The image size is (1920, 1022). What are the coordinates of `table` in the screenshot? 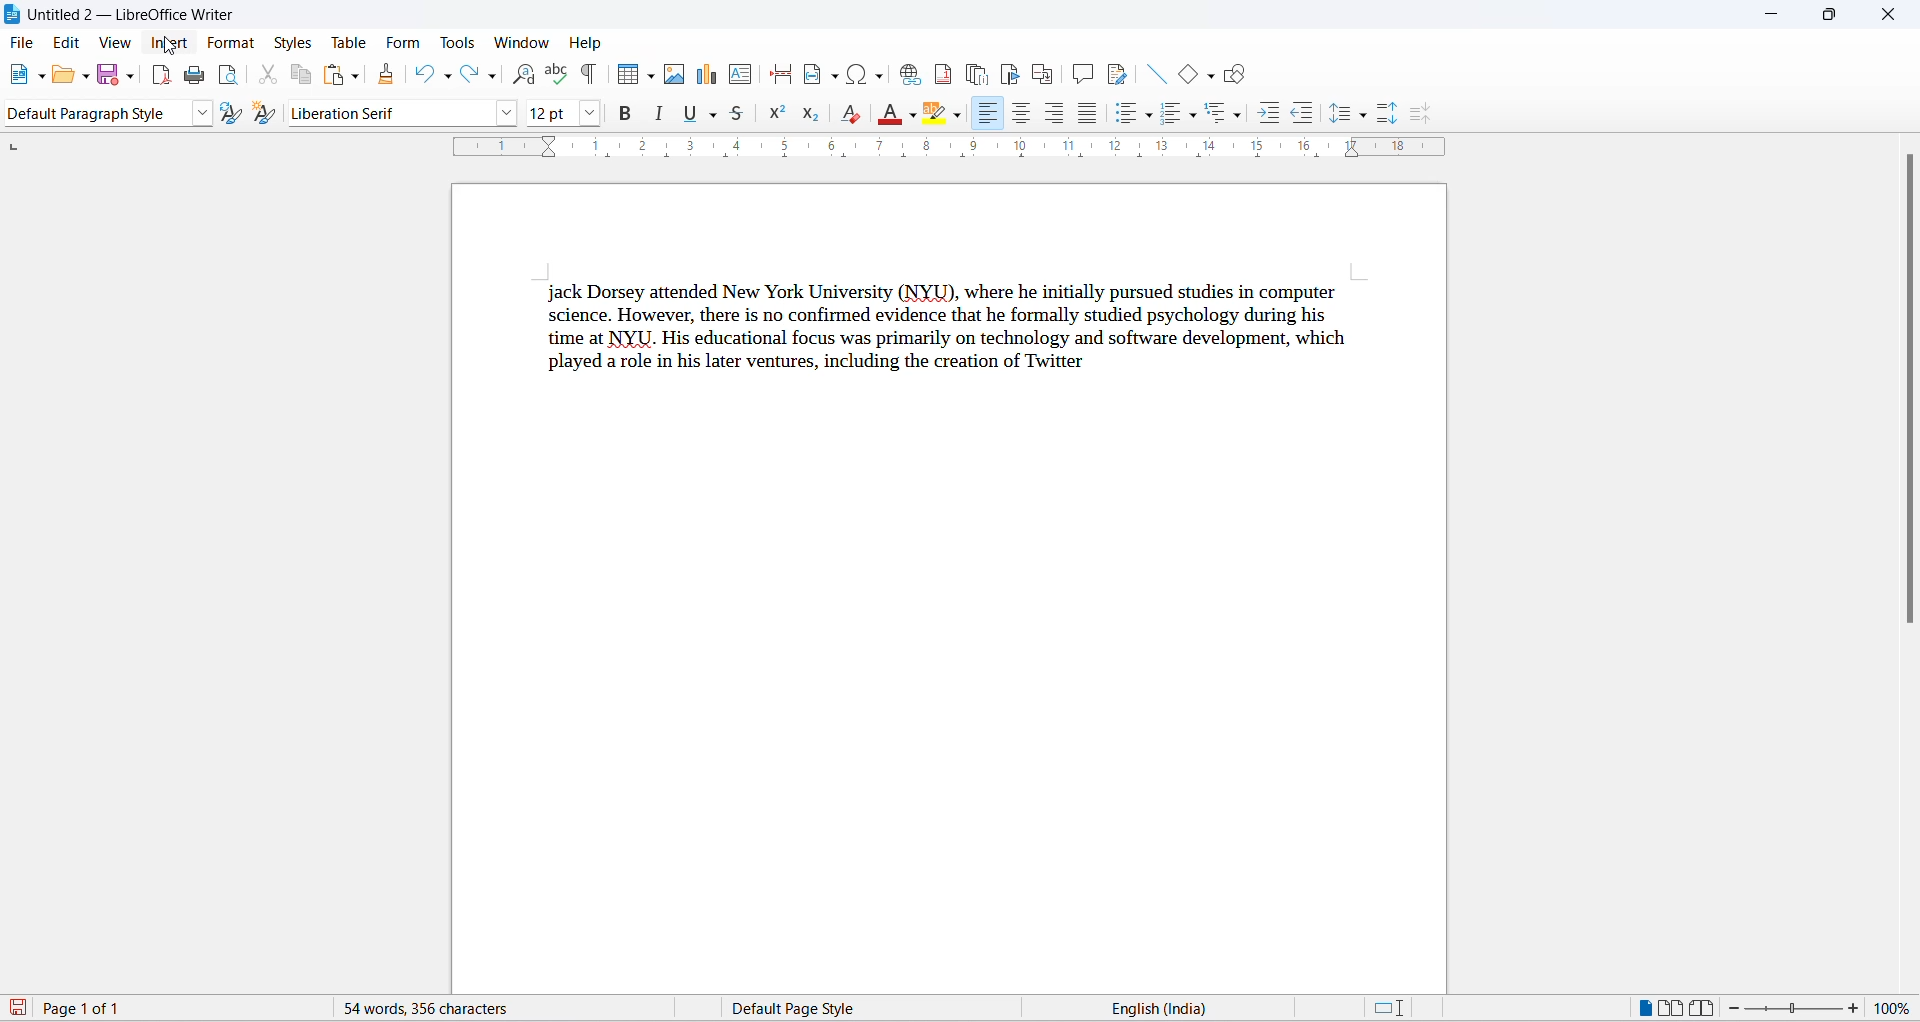 It's located at (351, 40).